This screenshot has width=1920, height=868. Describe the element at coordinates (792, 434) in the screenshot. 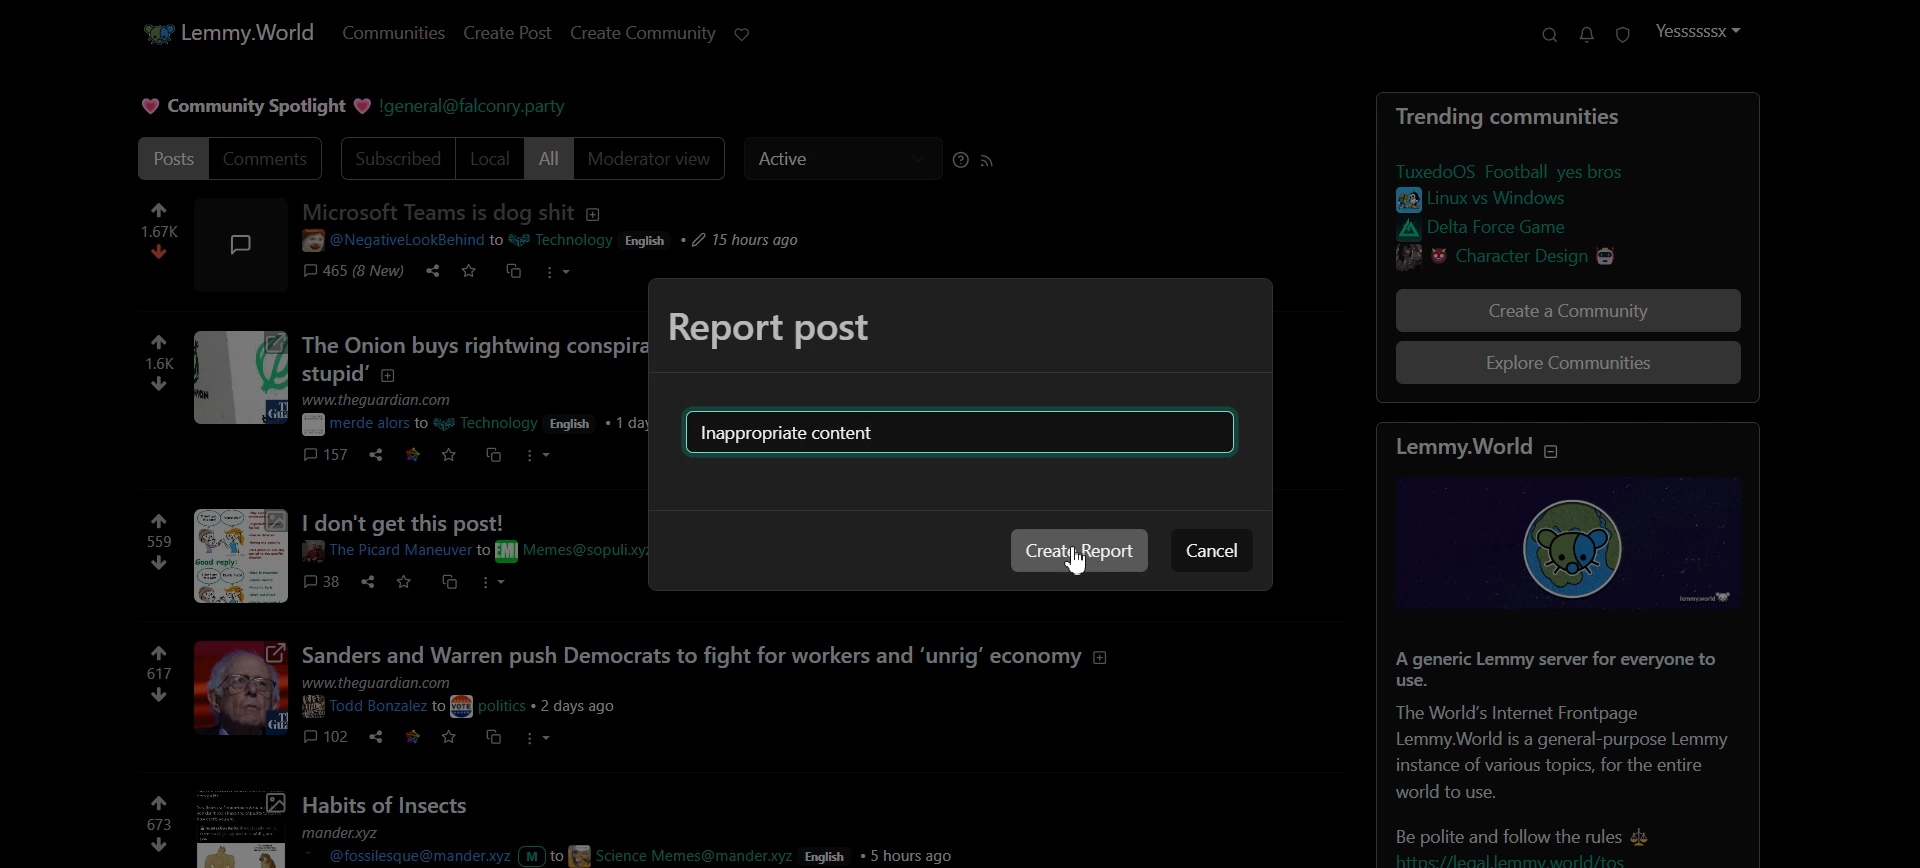

I see `Text` at that location.